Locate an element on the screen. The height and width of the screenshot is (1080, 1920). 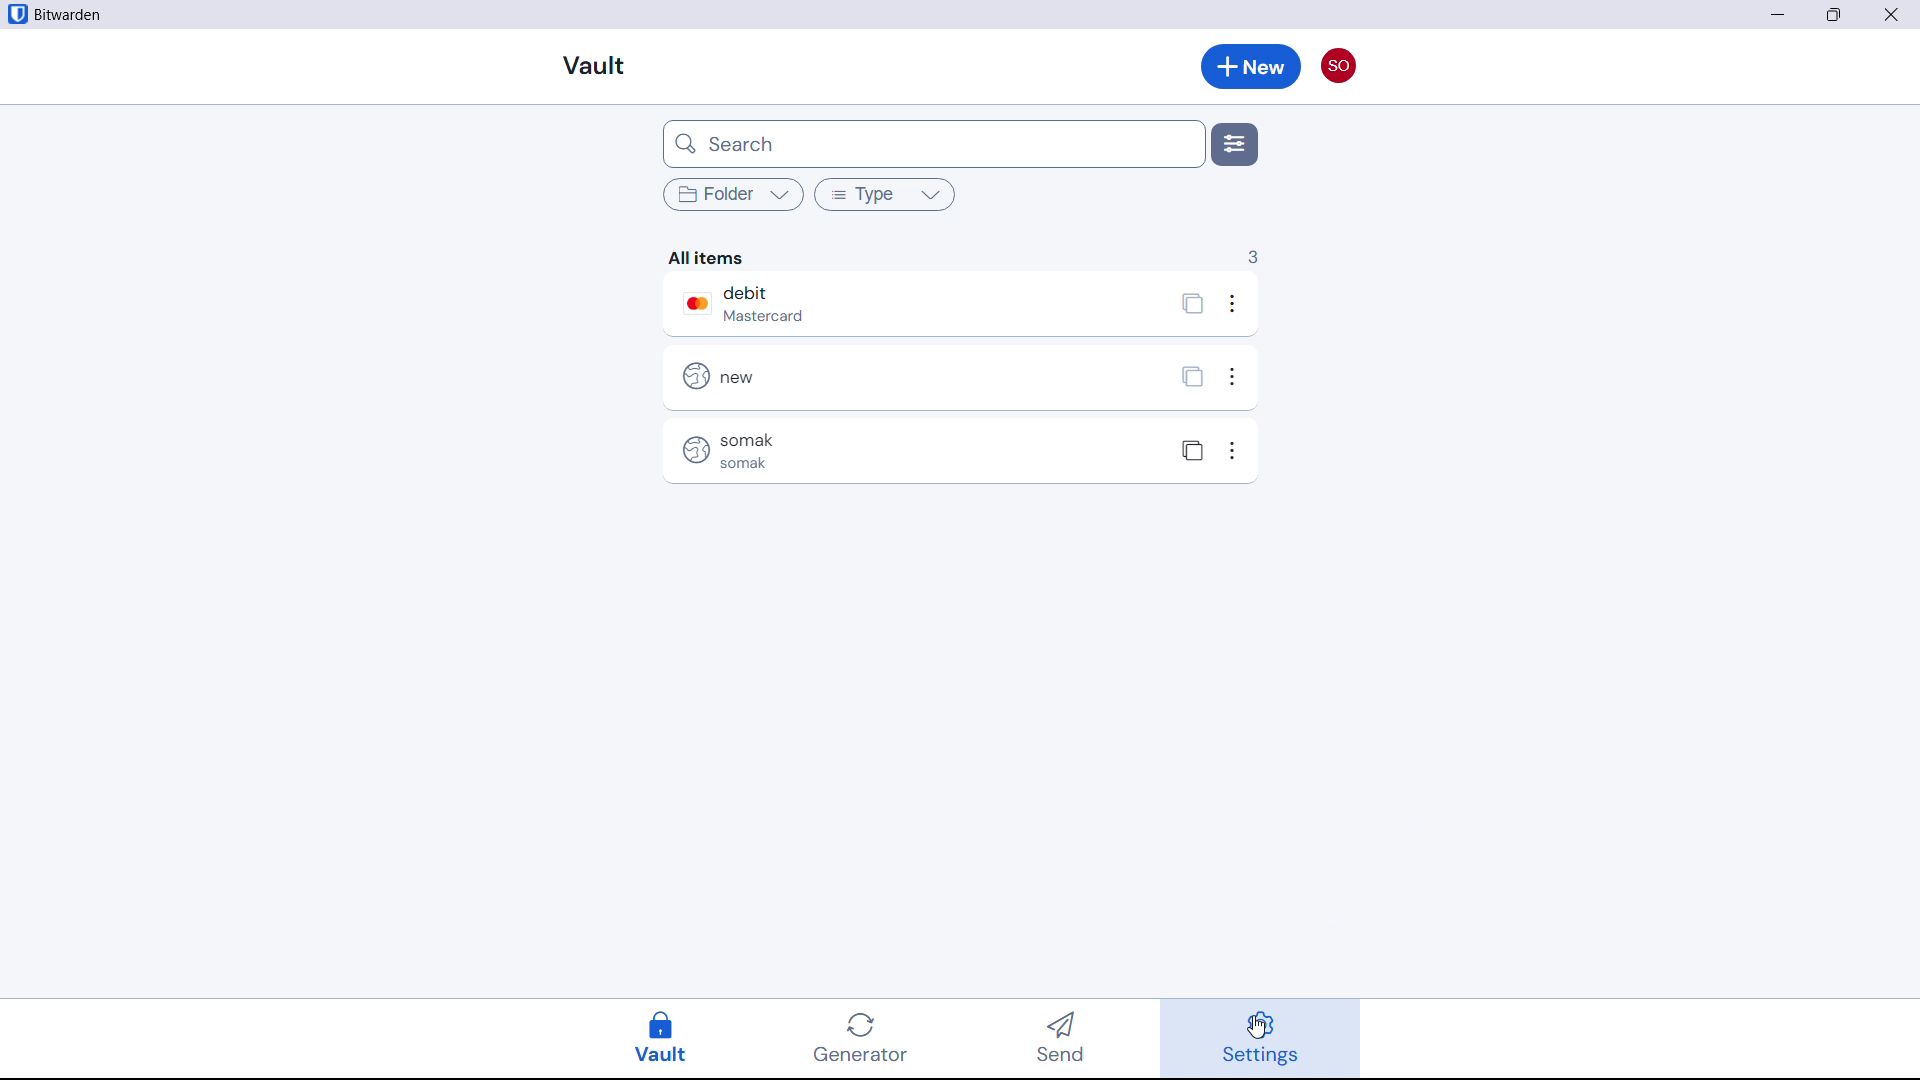
logo is located at coordinates (16, 14).